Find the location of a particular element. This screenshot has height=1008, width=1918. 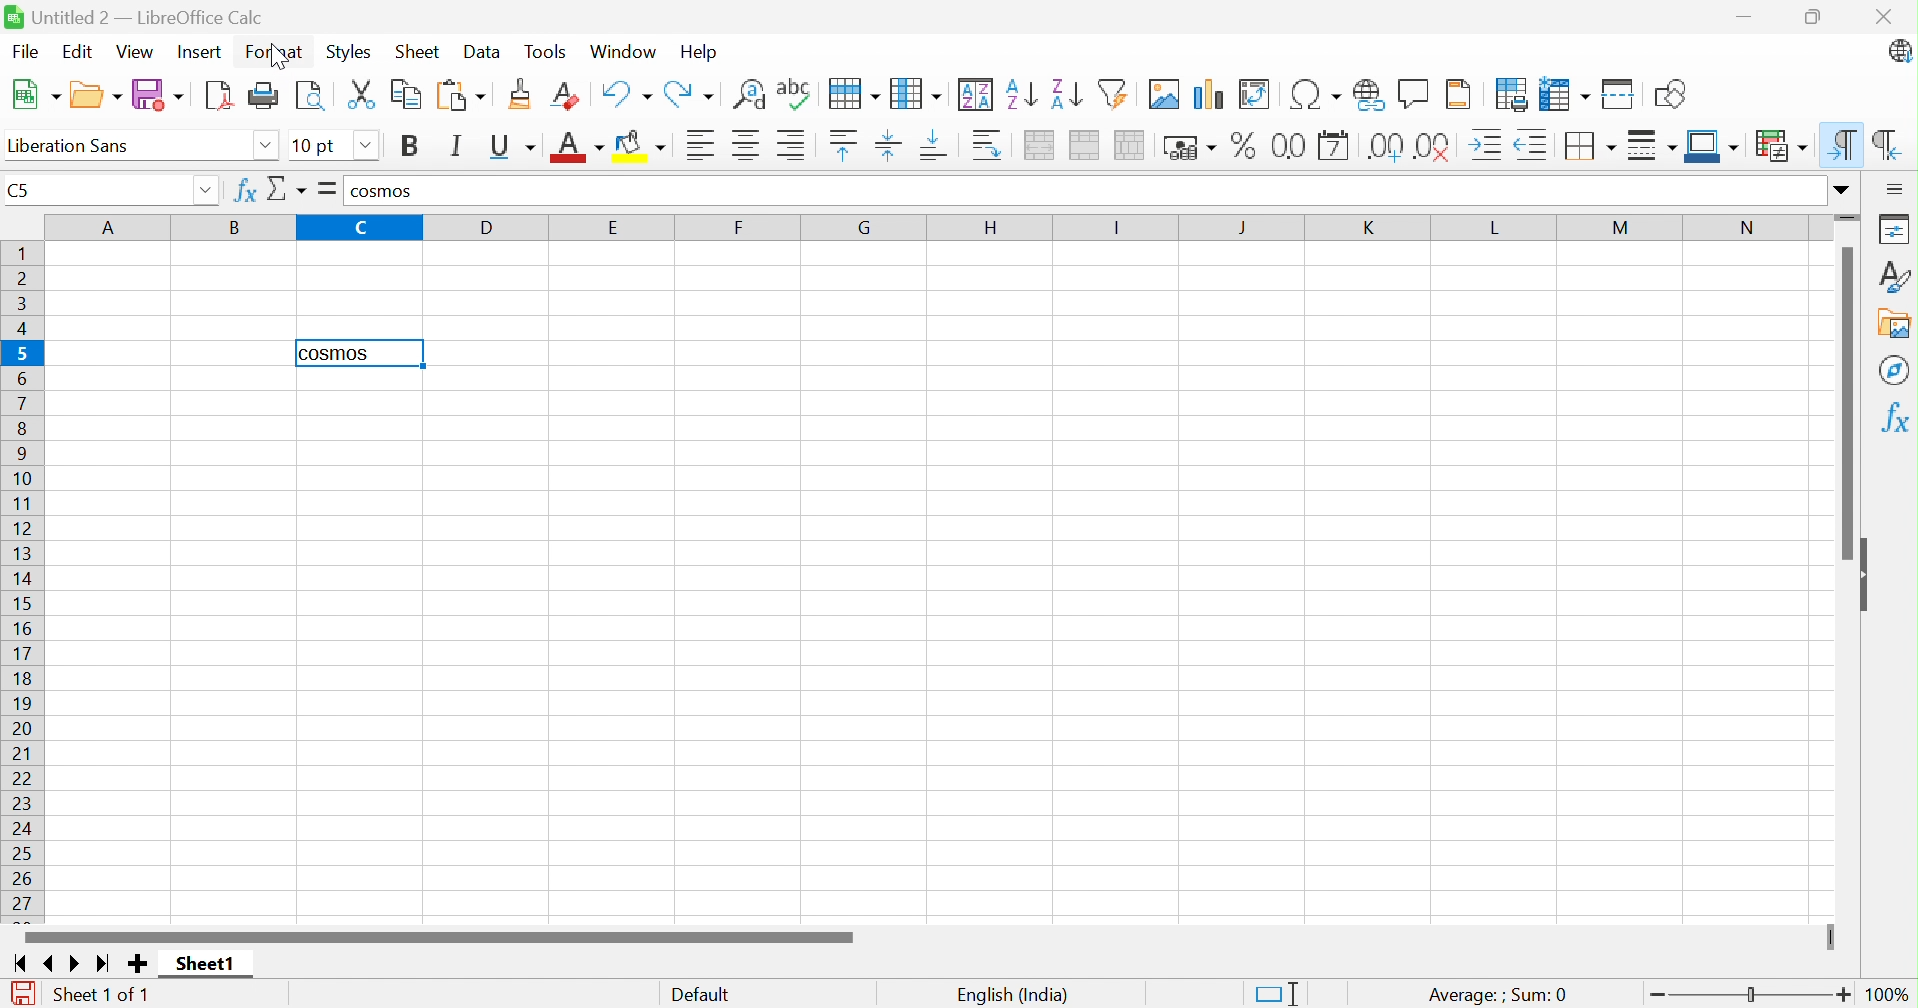

Expand formula bar is located at coordinates (1846, 190).